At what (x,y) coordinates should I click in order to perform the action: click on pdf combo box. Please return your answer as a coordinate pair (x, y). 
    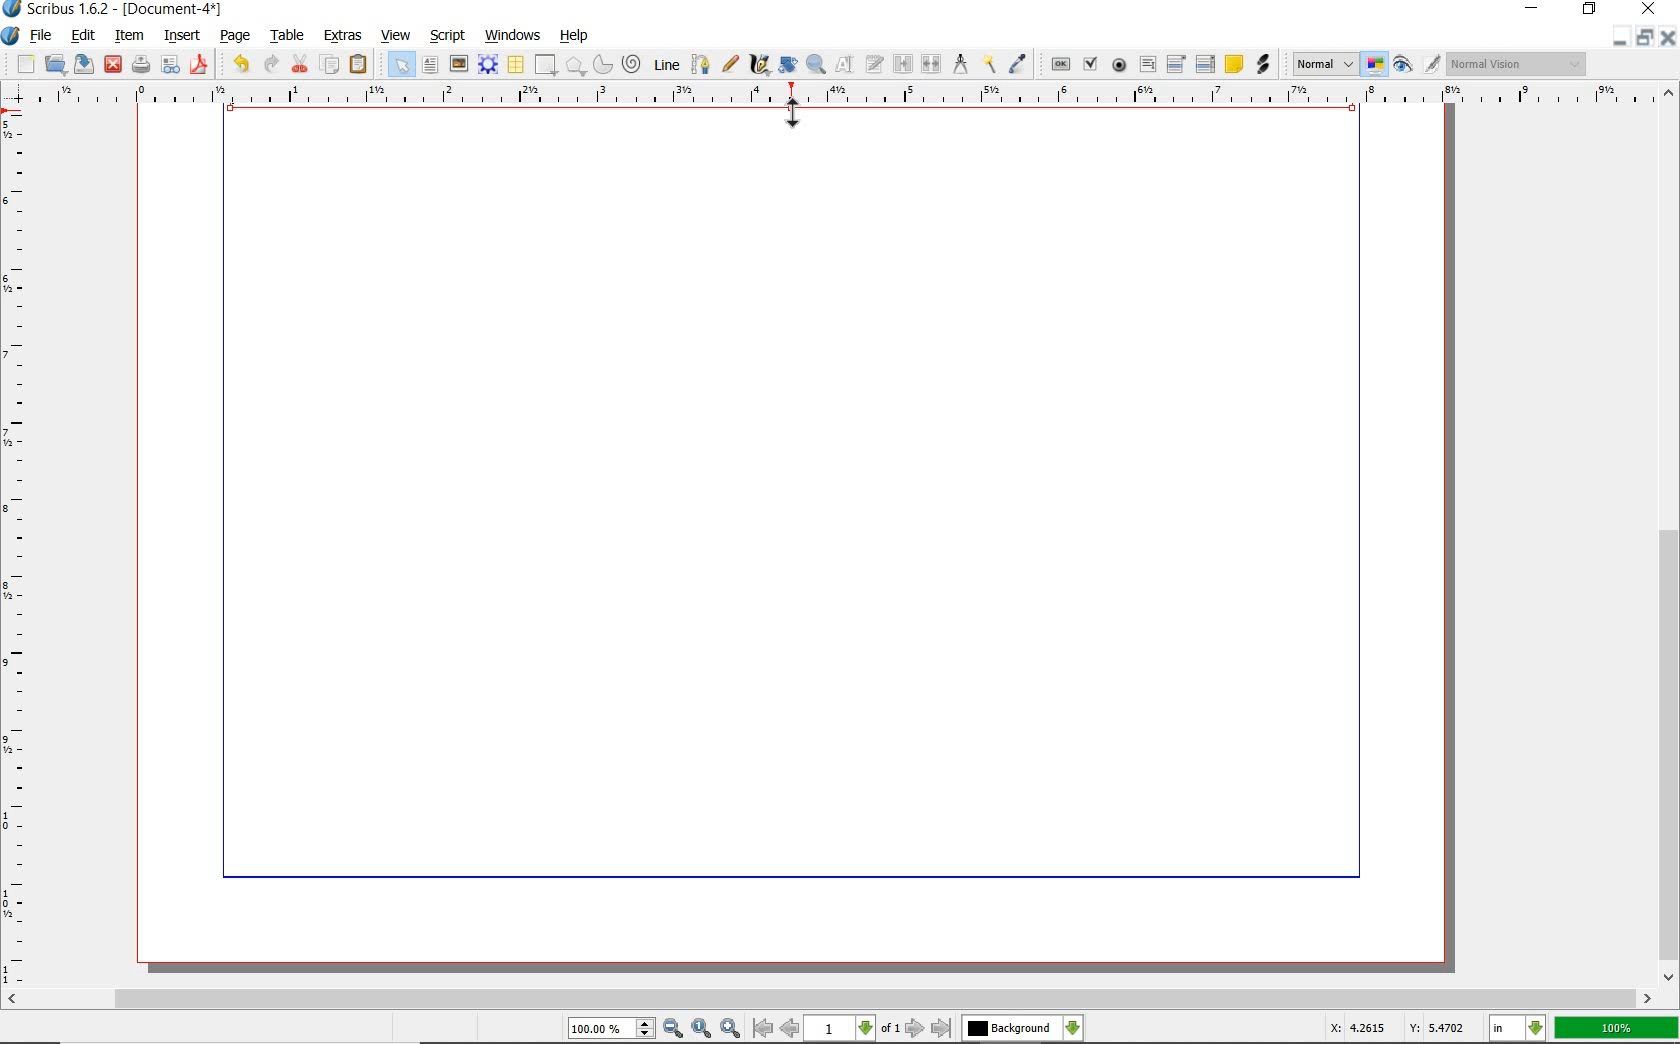
    Looking at the image, I should click on (1175, 63).